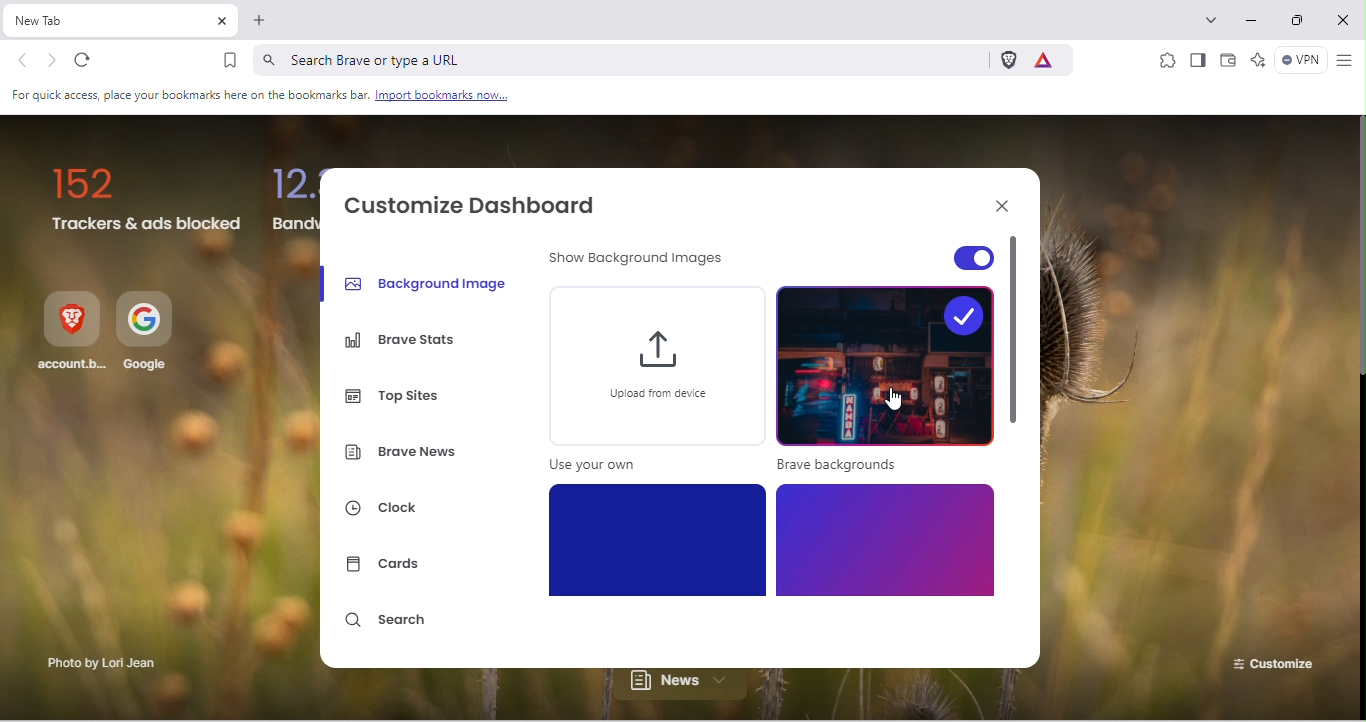 The width and height of the screenshot is (1366, 722). Describe the element at coordinates (885, 382) in the screenshot. I see `Brave backgrounds` at that location.